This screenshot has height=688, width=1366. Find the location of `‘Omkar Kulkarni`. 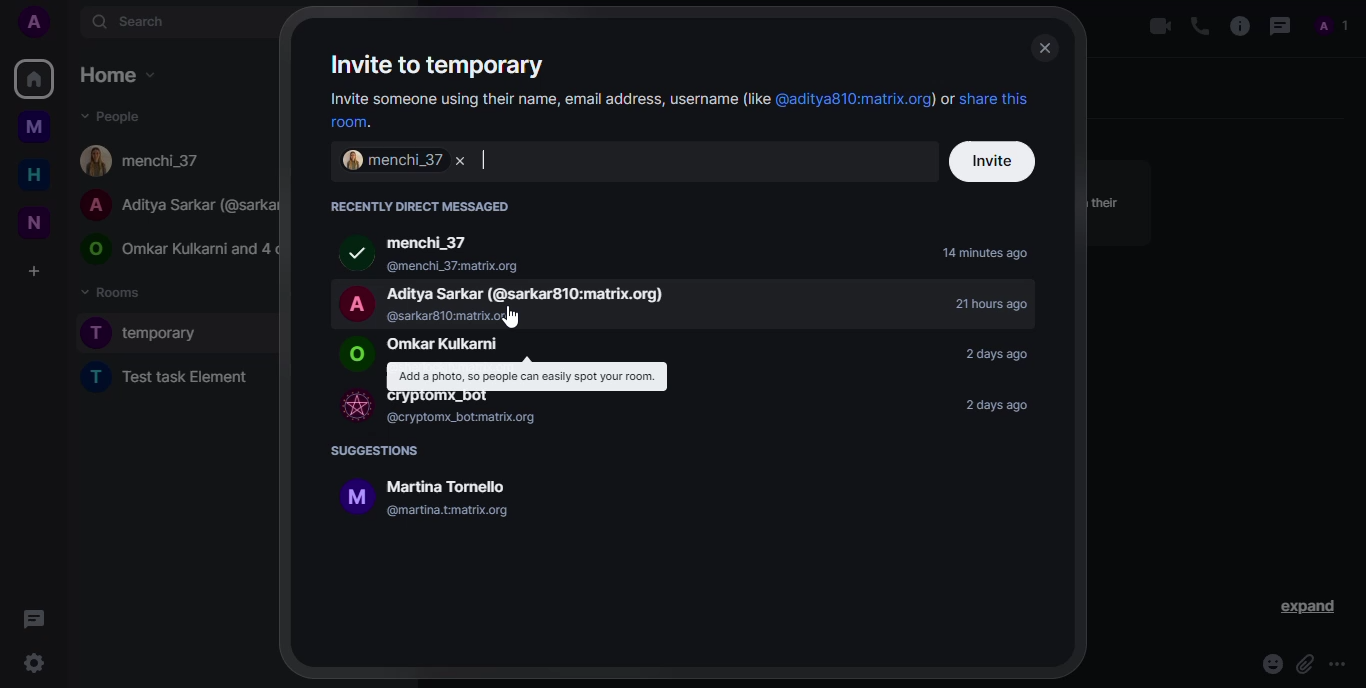

‘Omkar Kulkarni is located at coordinates (444, 345).